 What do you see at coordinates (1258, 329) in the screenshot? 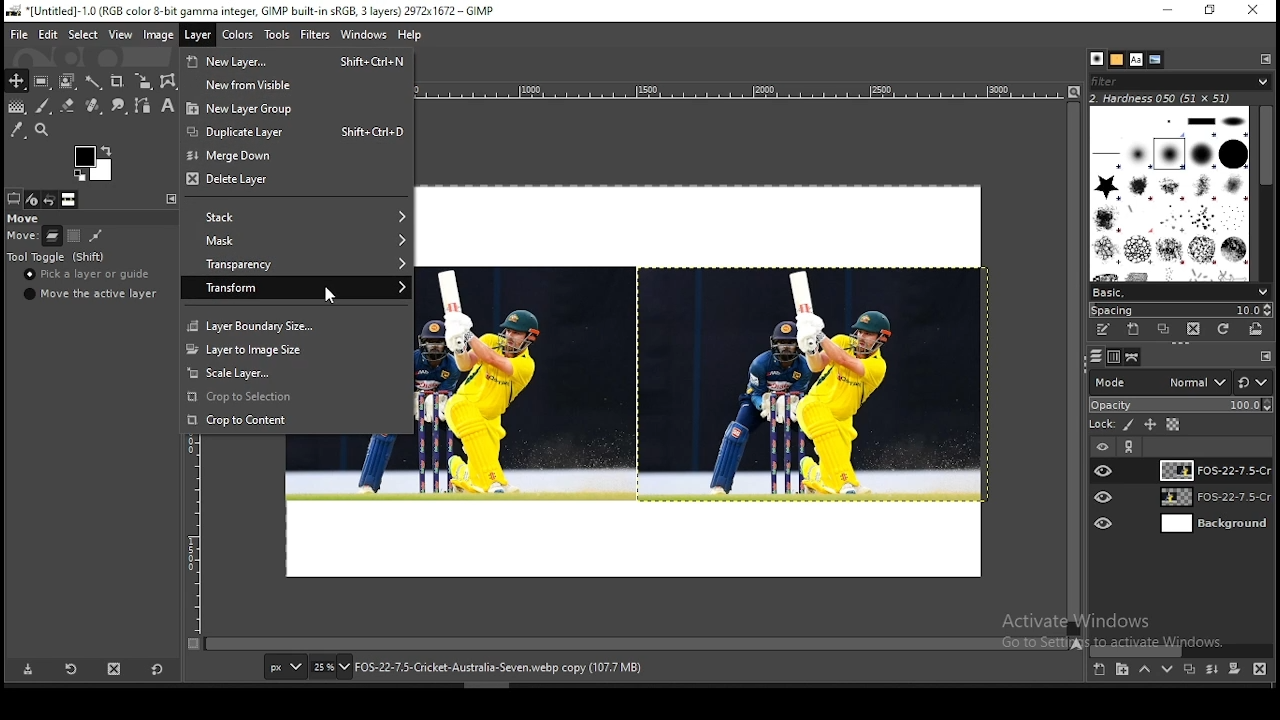
I see `open brush as image` at bounding box center [1258, 329].